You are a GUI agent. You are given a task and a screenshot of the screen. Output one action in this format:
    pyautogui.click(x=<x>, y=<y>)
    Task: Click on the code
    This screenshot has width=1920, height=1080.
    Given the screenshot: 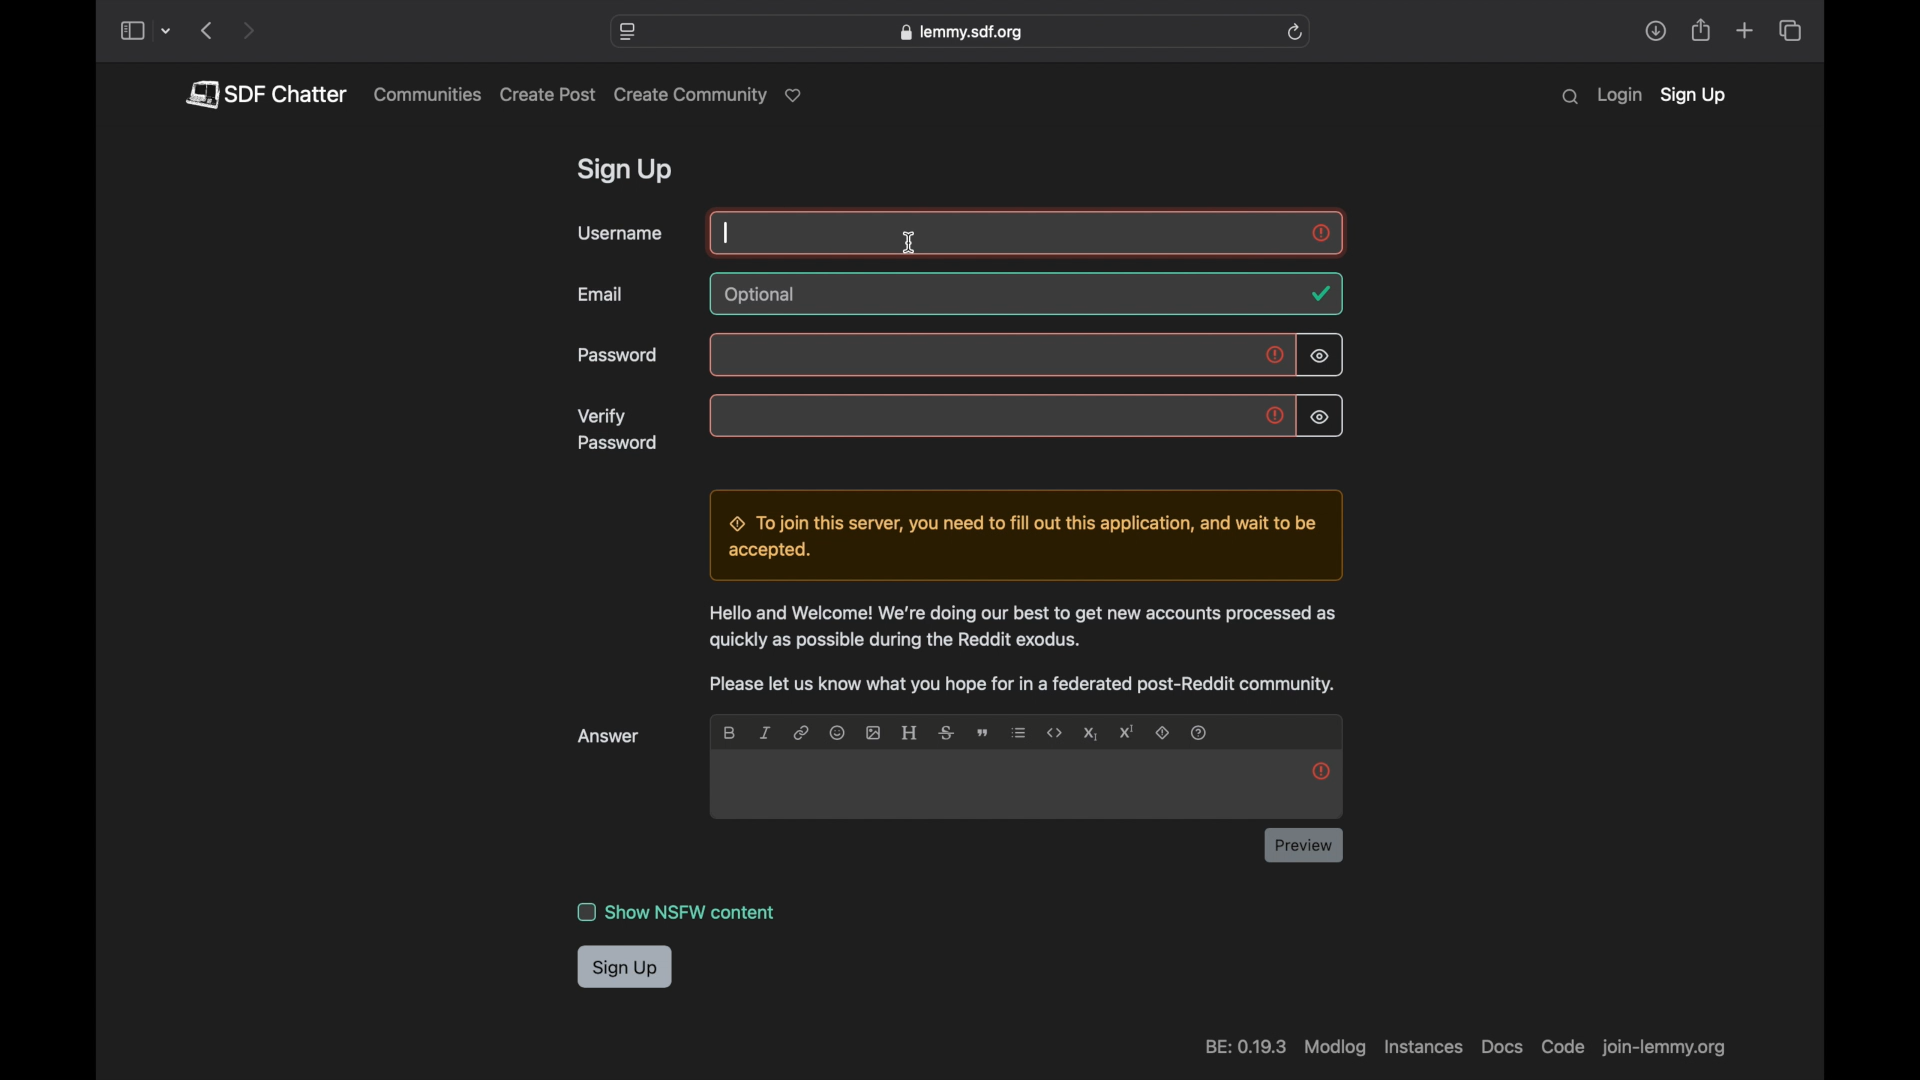 What is the action you would take?
    pyautogui.click(x=1561, y=1047)
    